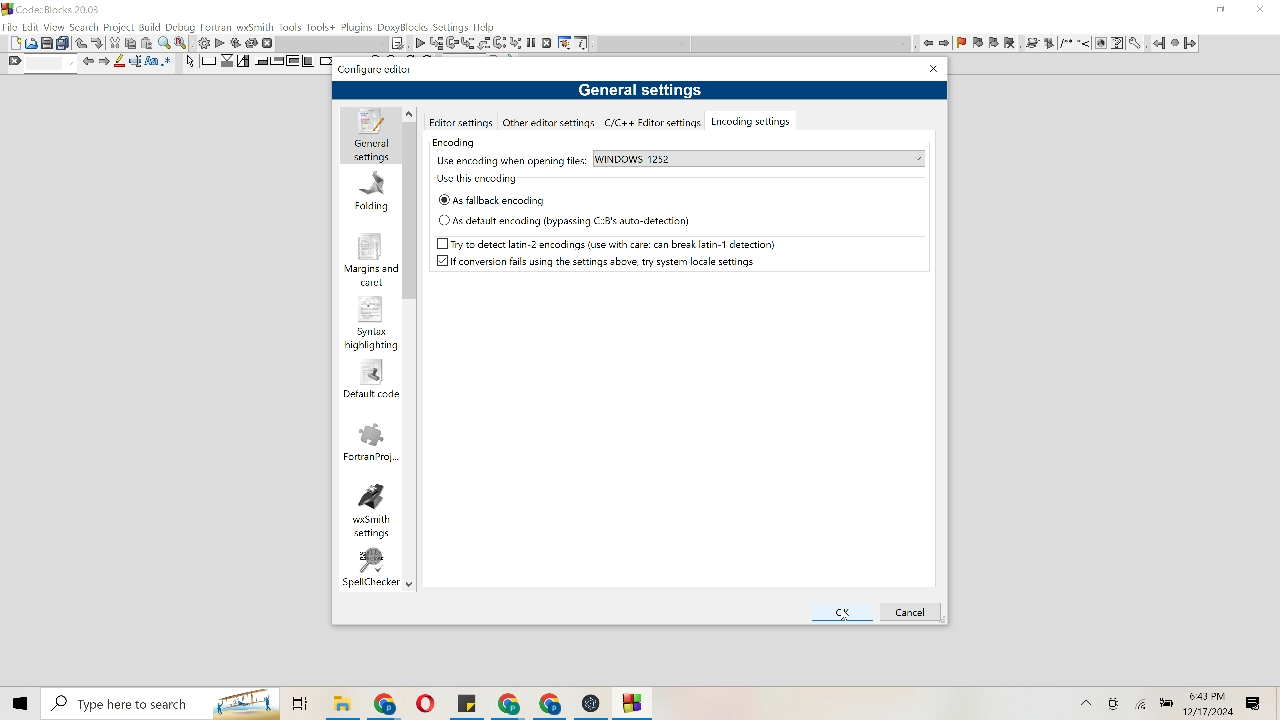  Describe the element at coordinates (634, 704) in the screenshot. I see `File` at that location.